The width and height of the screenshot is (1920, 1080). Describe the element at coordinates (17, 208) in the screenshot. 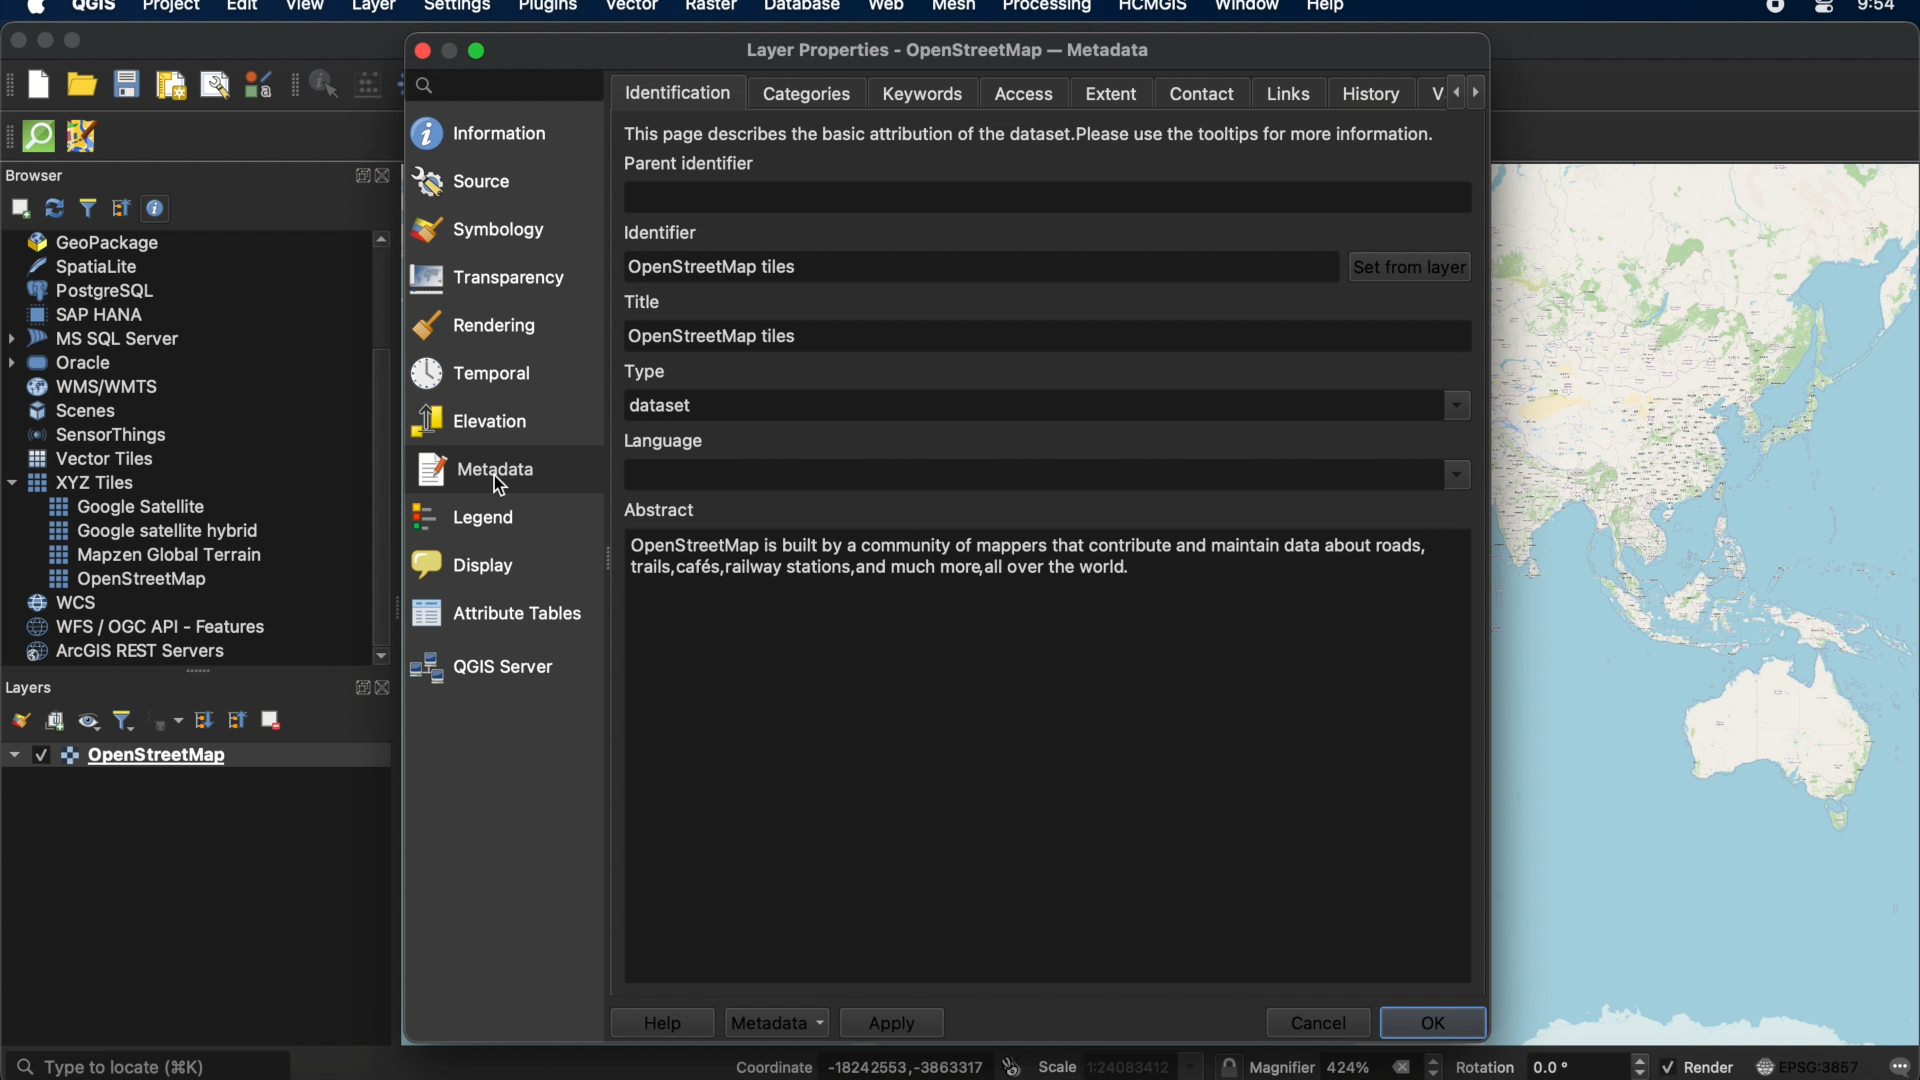

I see `add selected layers` at that location.